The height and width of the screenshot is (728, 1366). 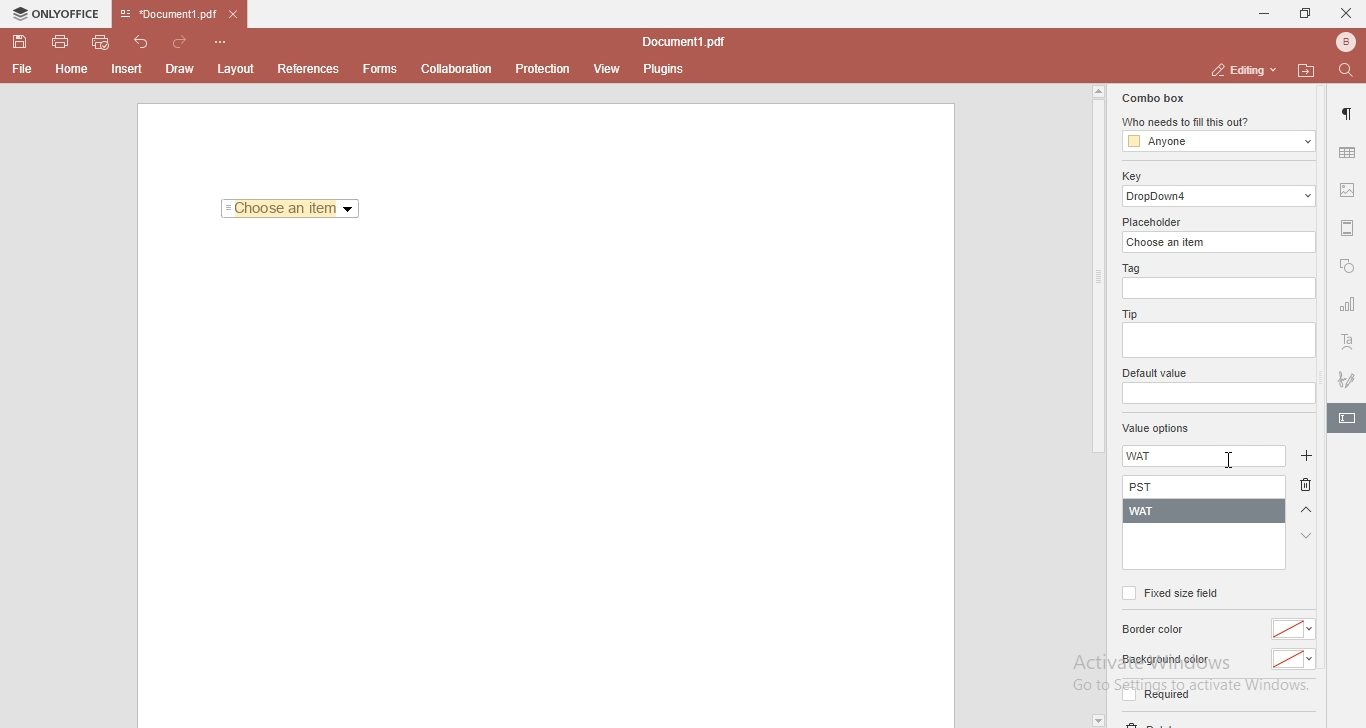 What do you see at coordinates (144, 40) in the screenshot?
I see `undo` at bounding box center [144, 40].